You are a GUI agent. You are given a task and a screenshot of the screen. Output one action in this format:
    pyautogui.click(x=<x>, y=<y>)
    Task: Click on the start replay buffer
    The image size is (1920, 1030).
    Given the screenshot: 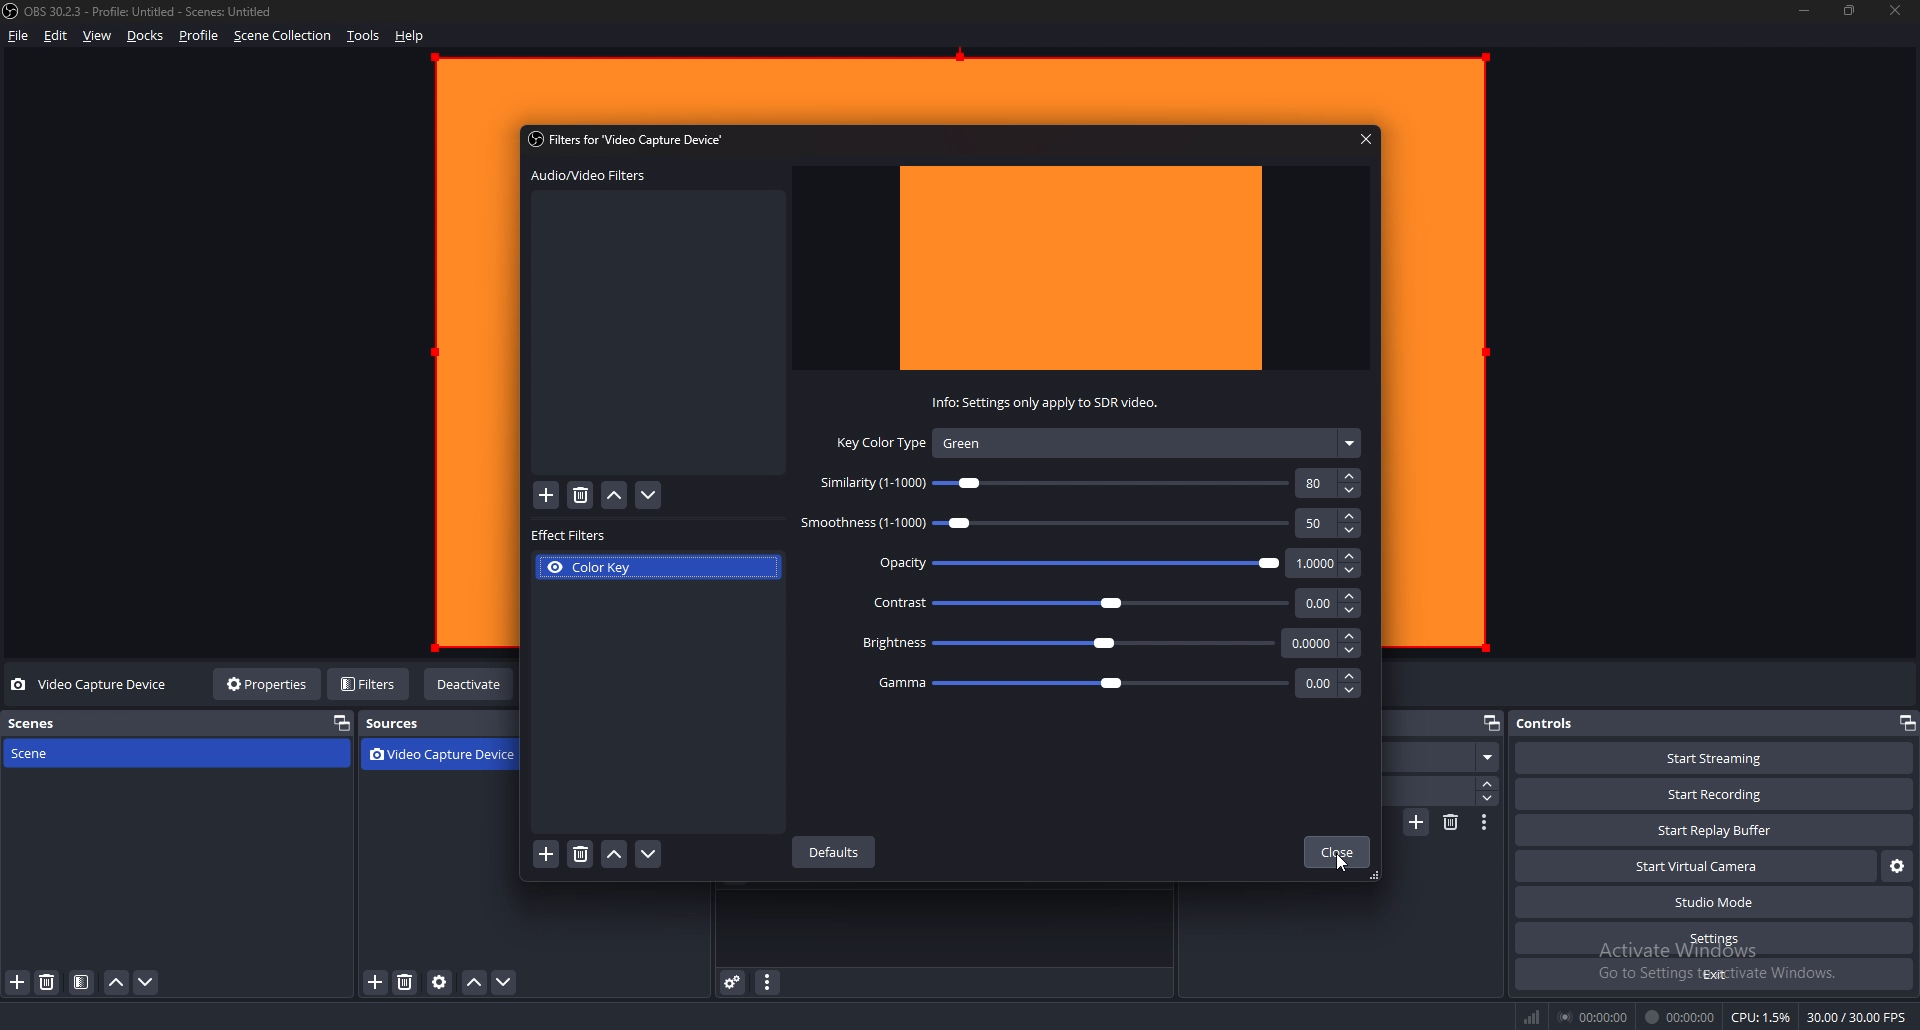 What is the action you would take?
    pyautogui.click(x=1715, y=829)
    